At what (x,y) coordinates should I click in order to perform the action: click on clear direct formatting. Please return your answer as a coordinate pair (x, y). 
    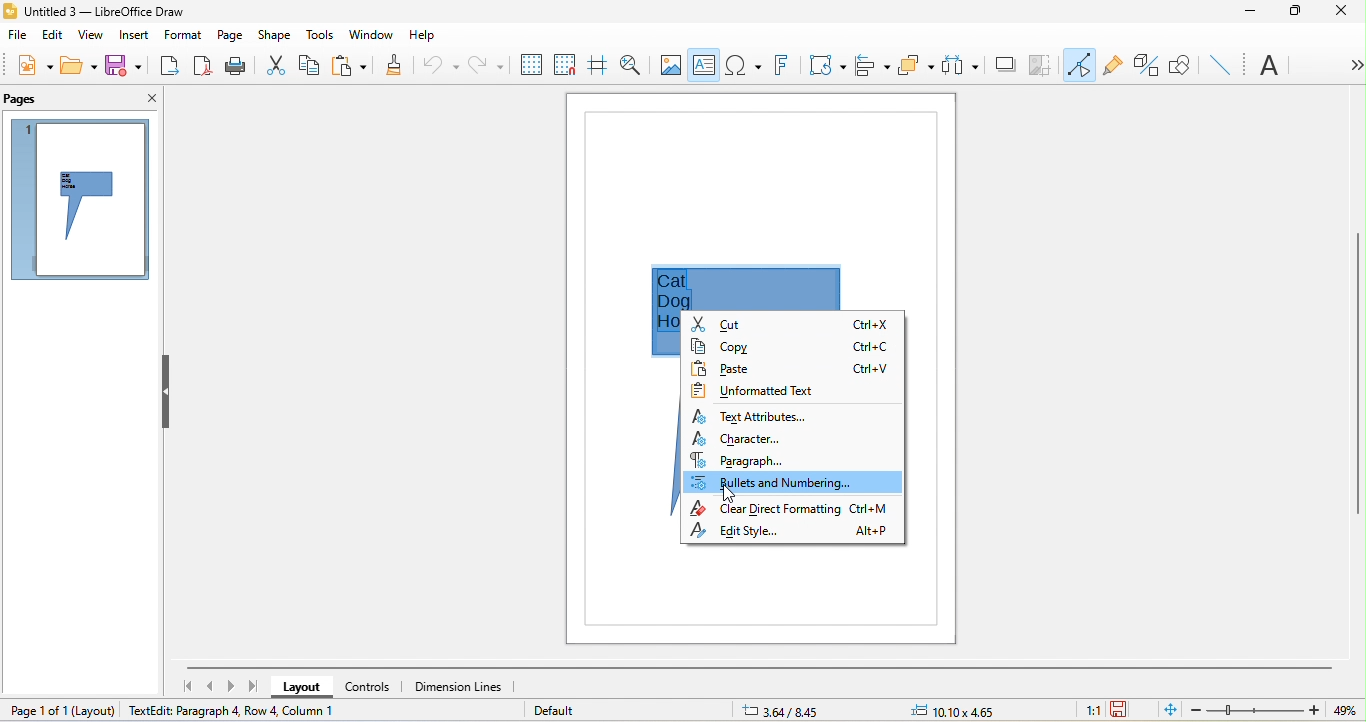
    Looking at the image, I should click on (795, 509).